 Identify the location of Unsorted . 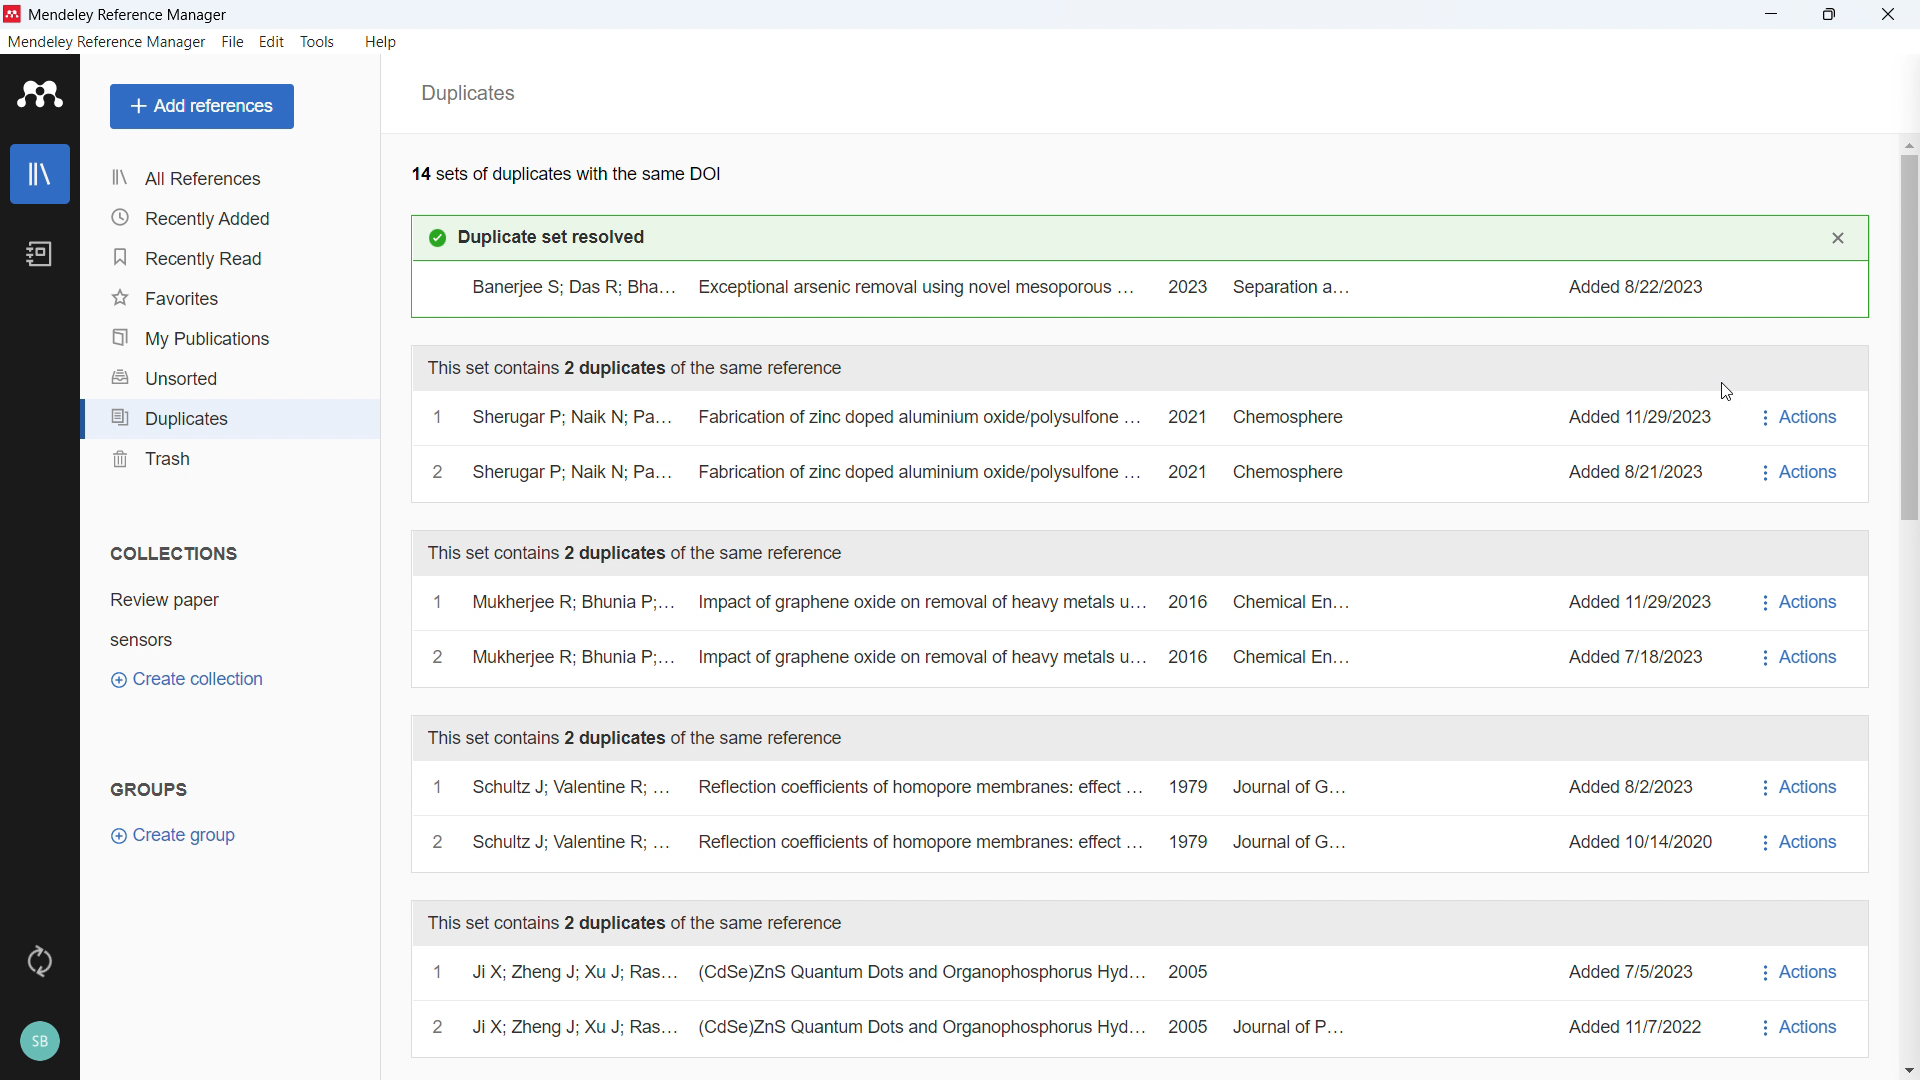
(228, 377).